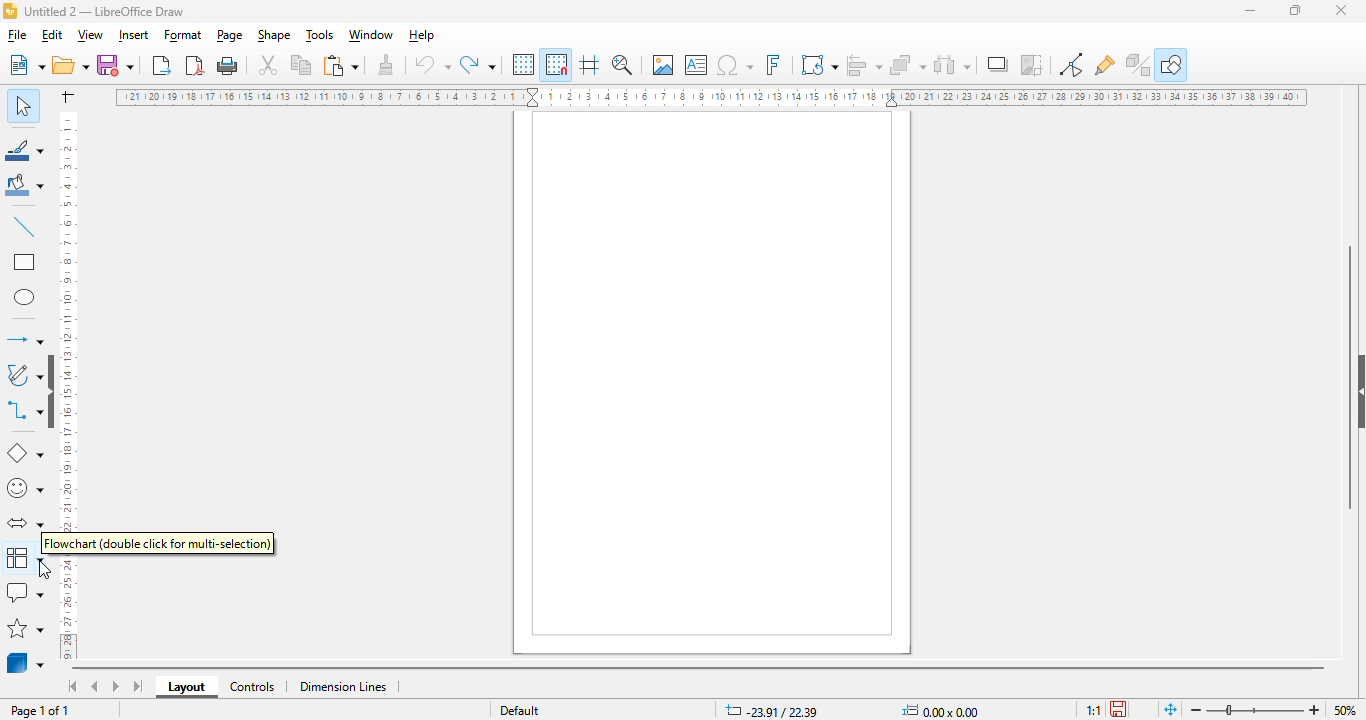  What do you see at coordinates (25, 339) in the screenshot?
I see `lines and arrows` at bounding box center [25, 339].